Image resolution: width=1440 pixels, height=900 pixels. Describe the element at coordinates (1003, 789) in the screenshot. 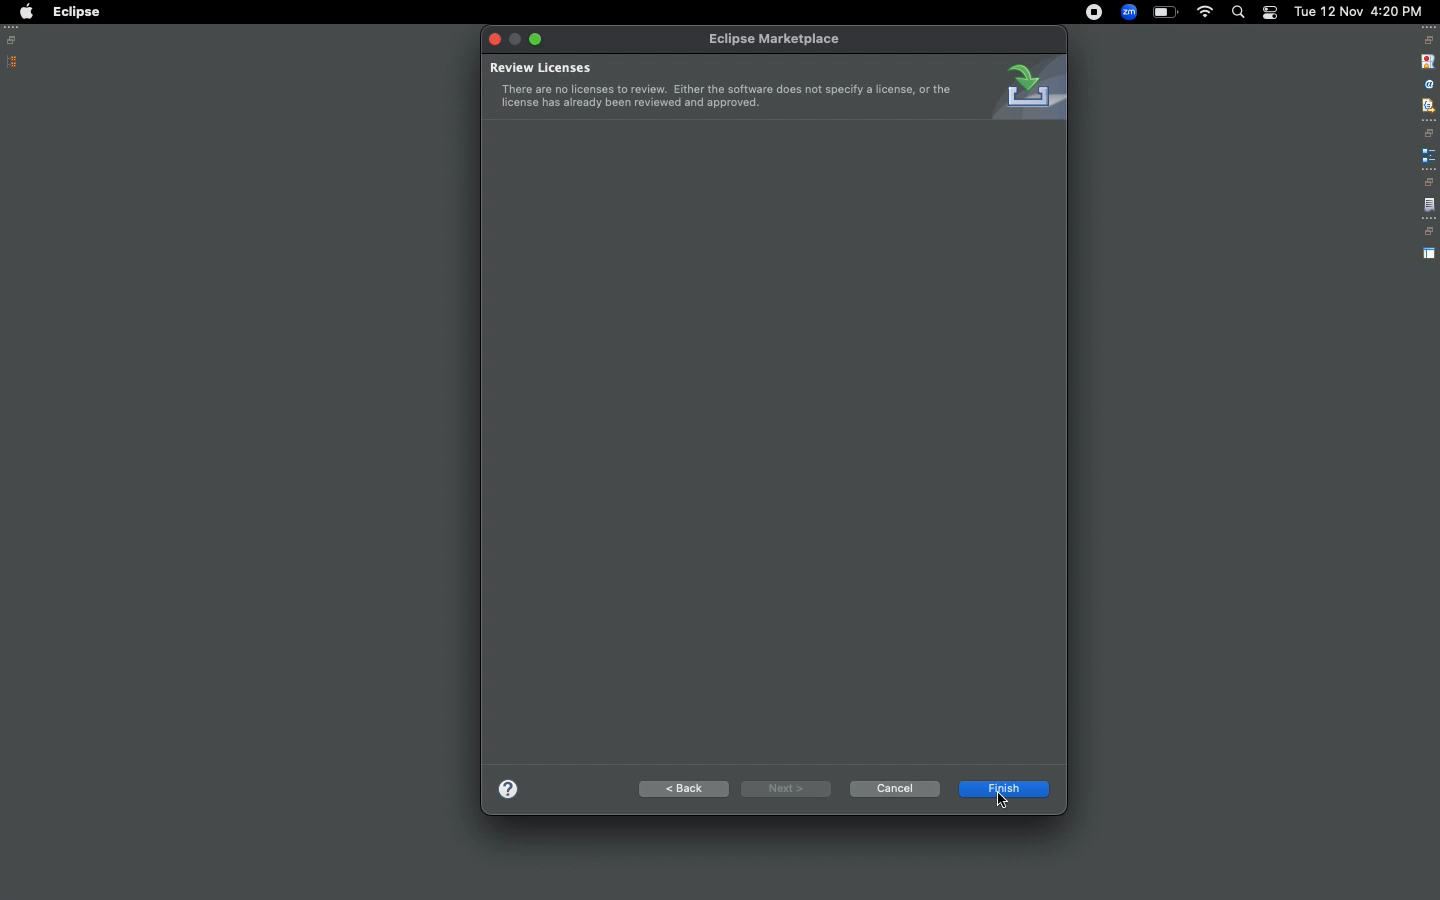

I see `Finish` at that location.